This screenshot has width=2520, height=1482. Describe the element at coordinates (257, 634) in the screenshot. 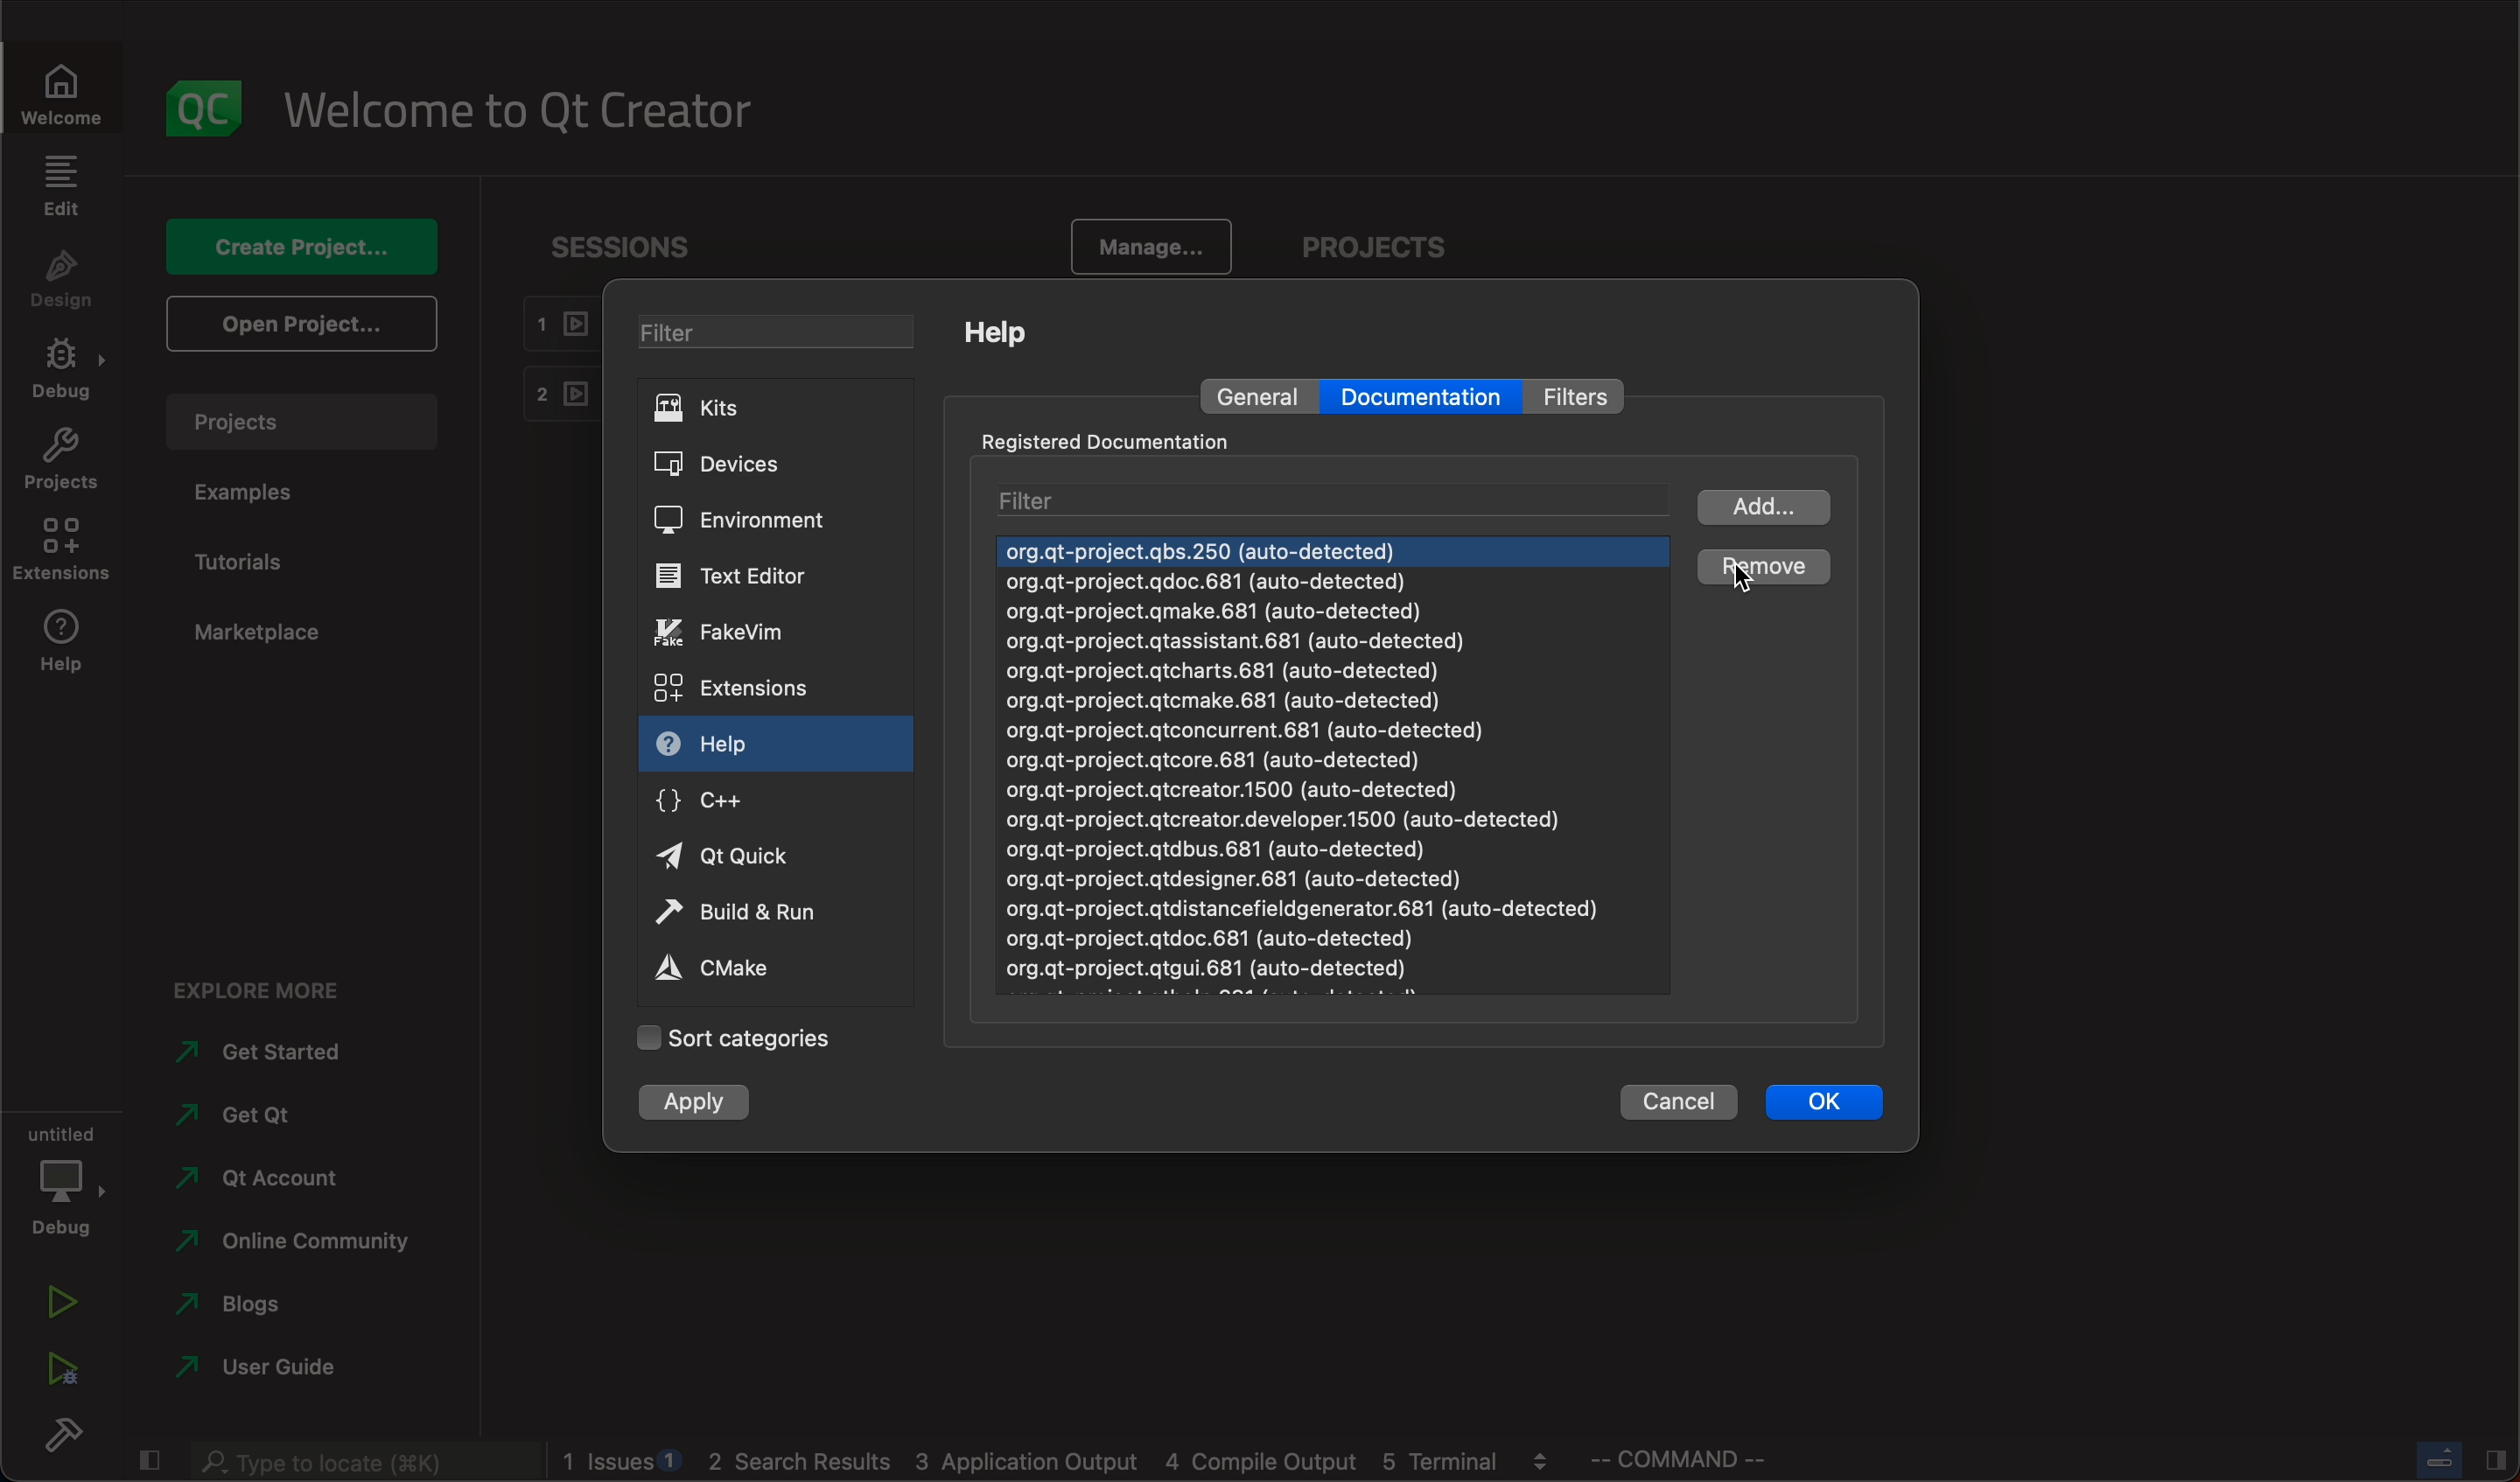

I see `marketplace` at that location.